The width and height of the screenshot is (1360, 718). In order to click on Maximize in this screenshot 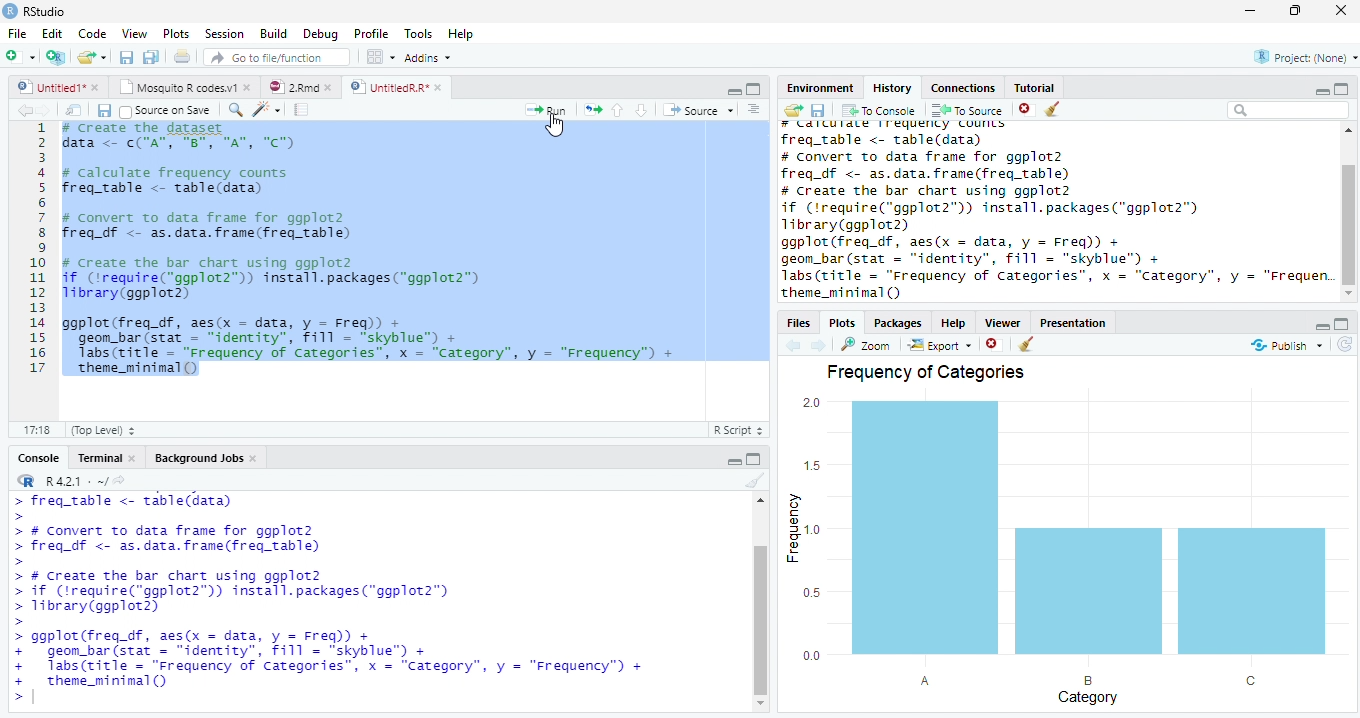, I will do `click(753, 90)`.